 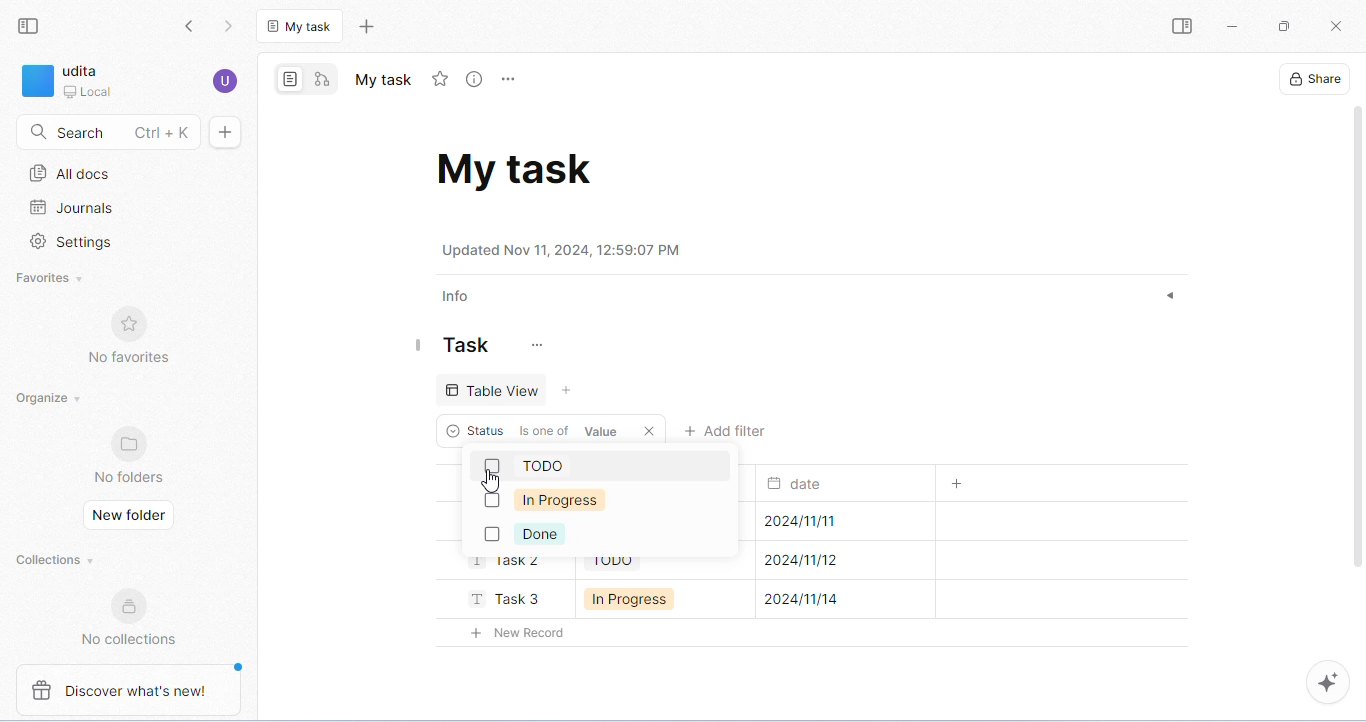 What do you see at coordinates (225, 132) in the screenshot?
I see `new doc` at bounding box center [225, 132].